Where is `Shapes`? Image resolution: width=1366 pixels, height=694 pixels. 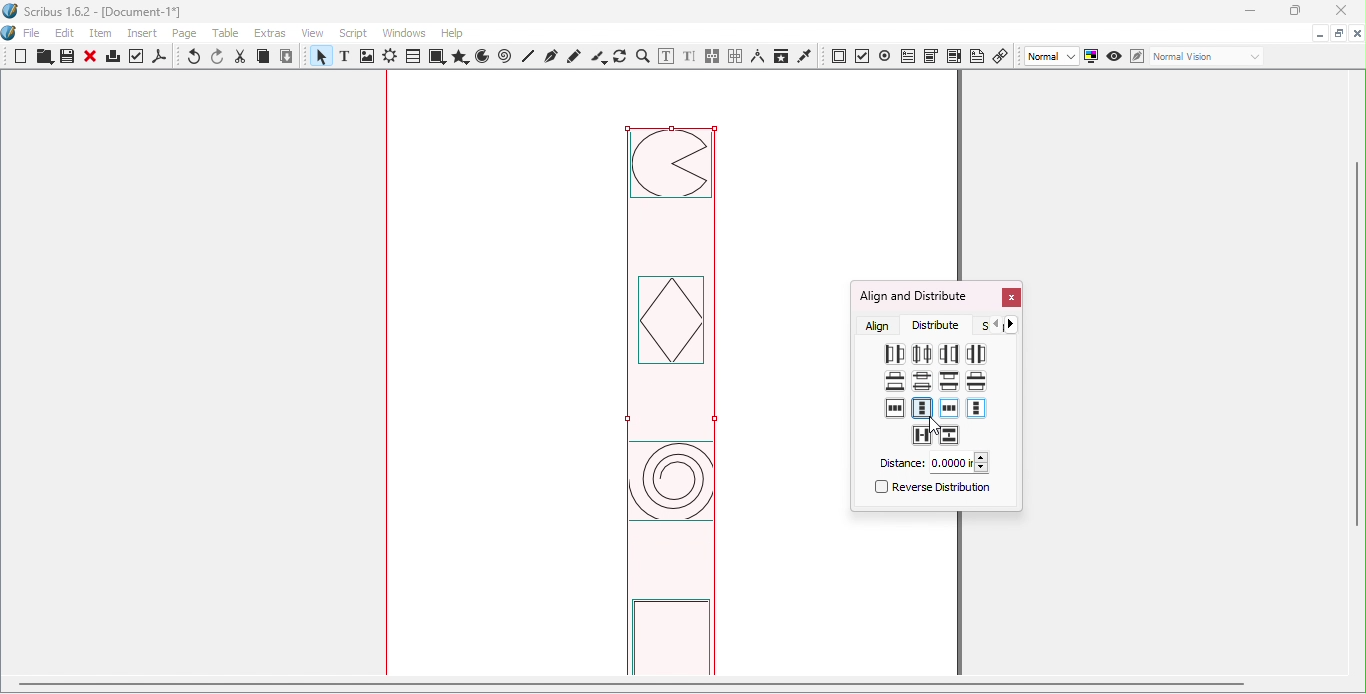
Shapes is located at coordinates (436, 57).